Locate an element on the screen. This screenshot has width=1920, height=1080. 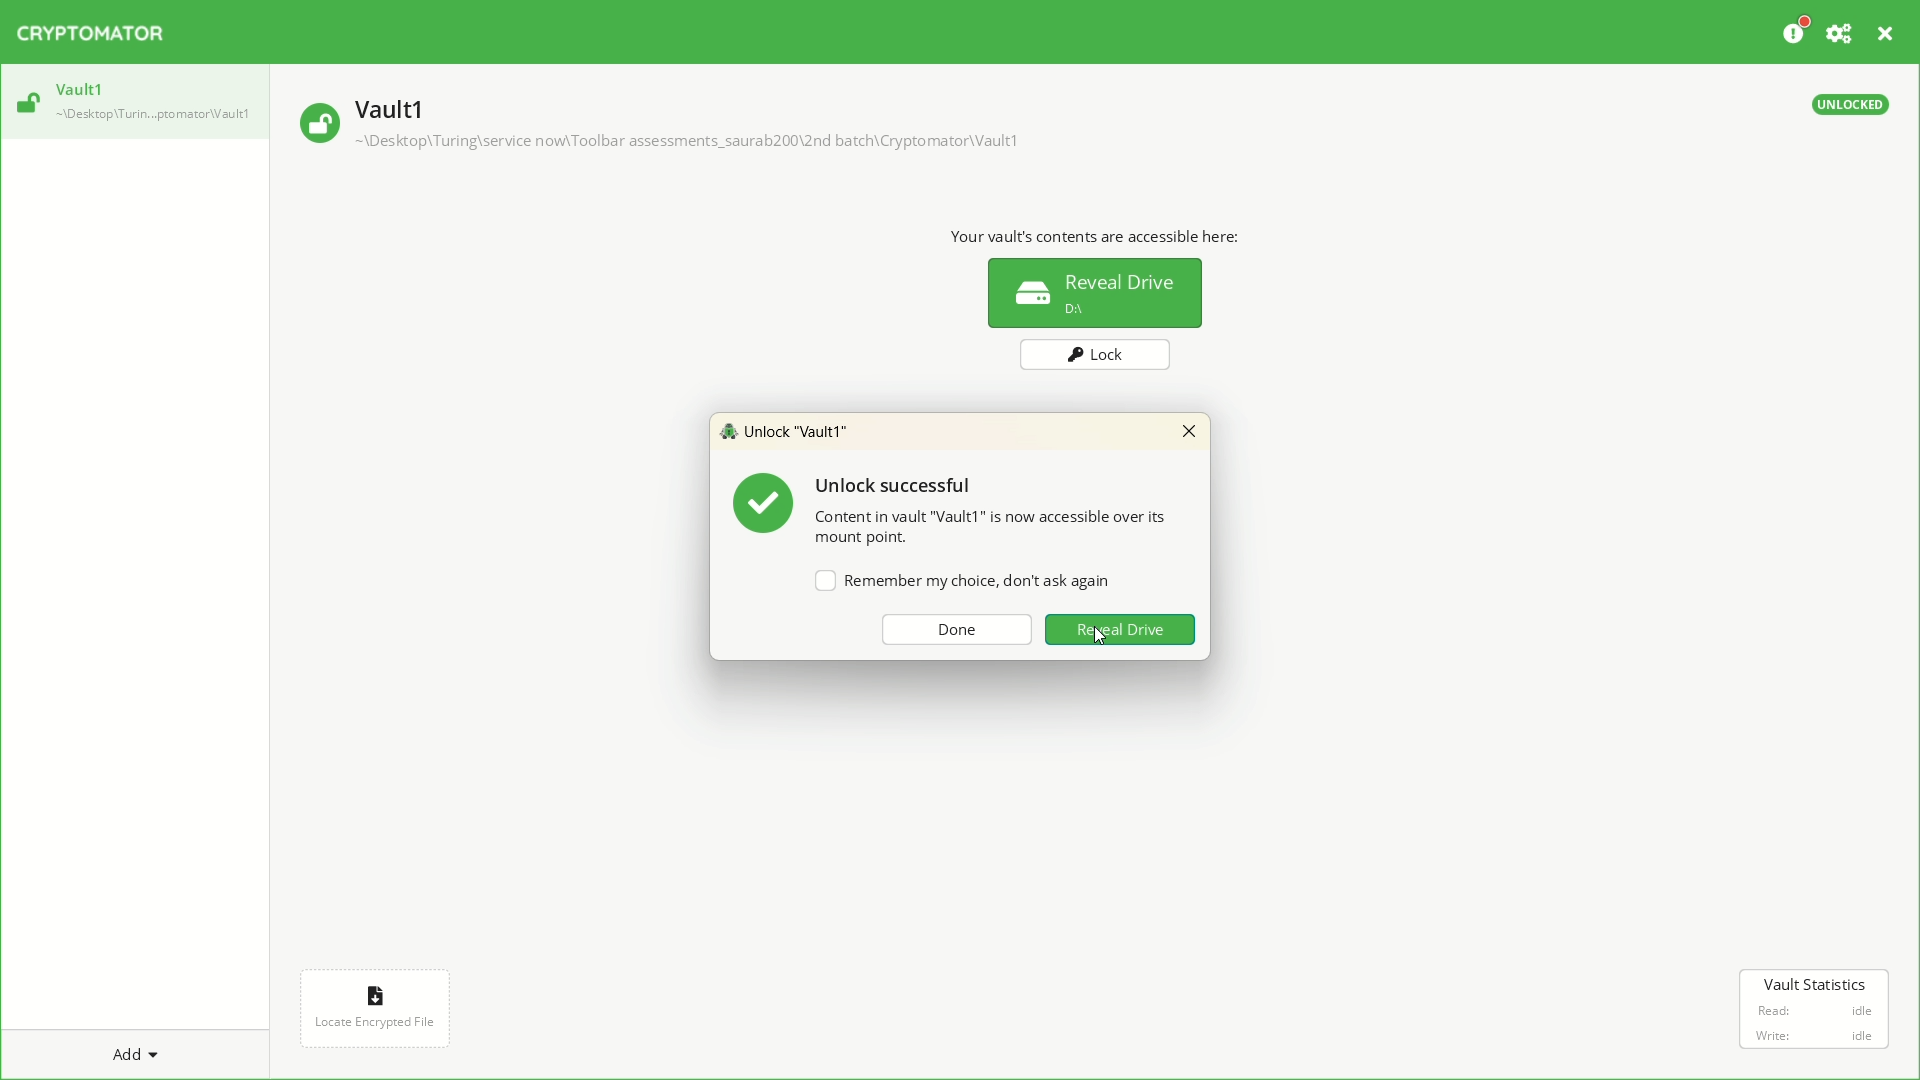
vault1 is located at coordinates (400, 104).